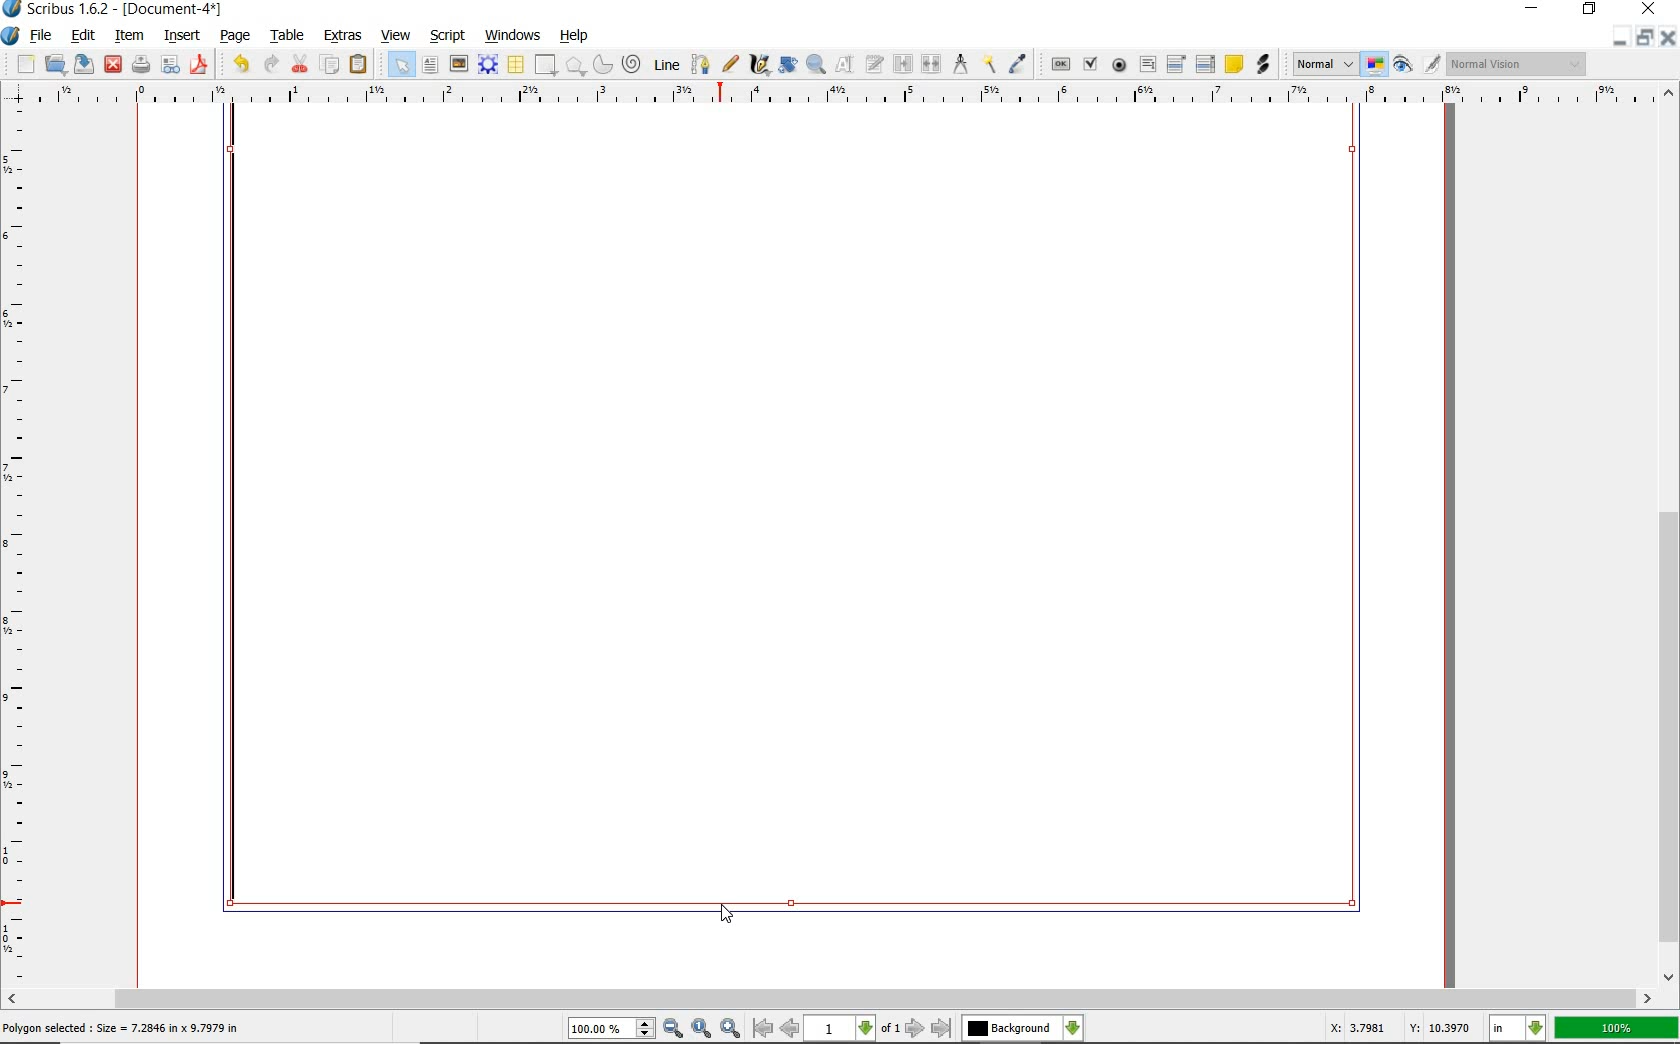 The image size is (1680, 1044). Describe the element at coordinates (1057, 63) in the screenshot. I see `pdf push button` at that location.